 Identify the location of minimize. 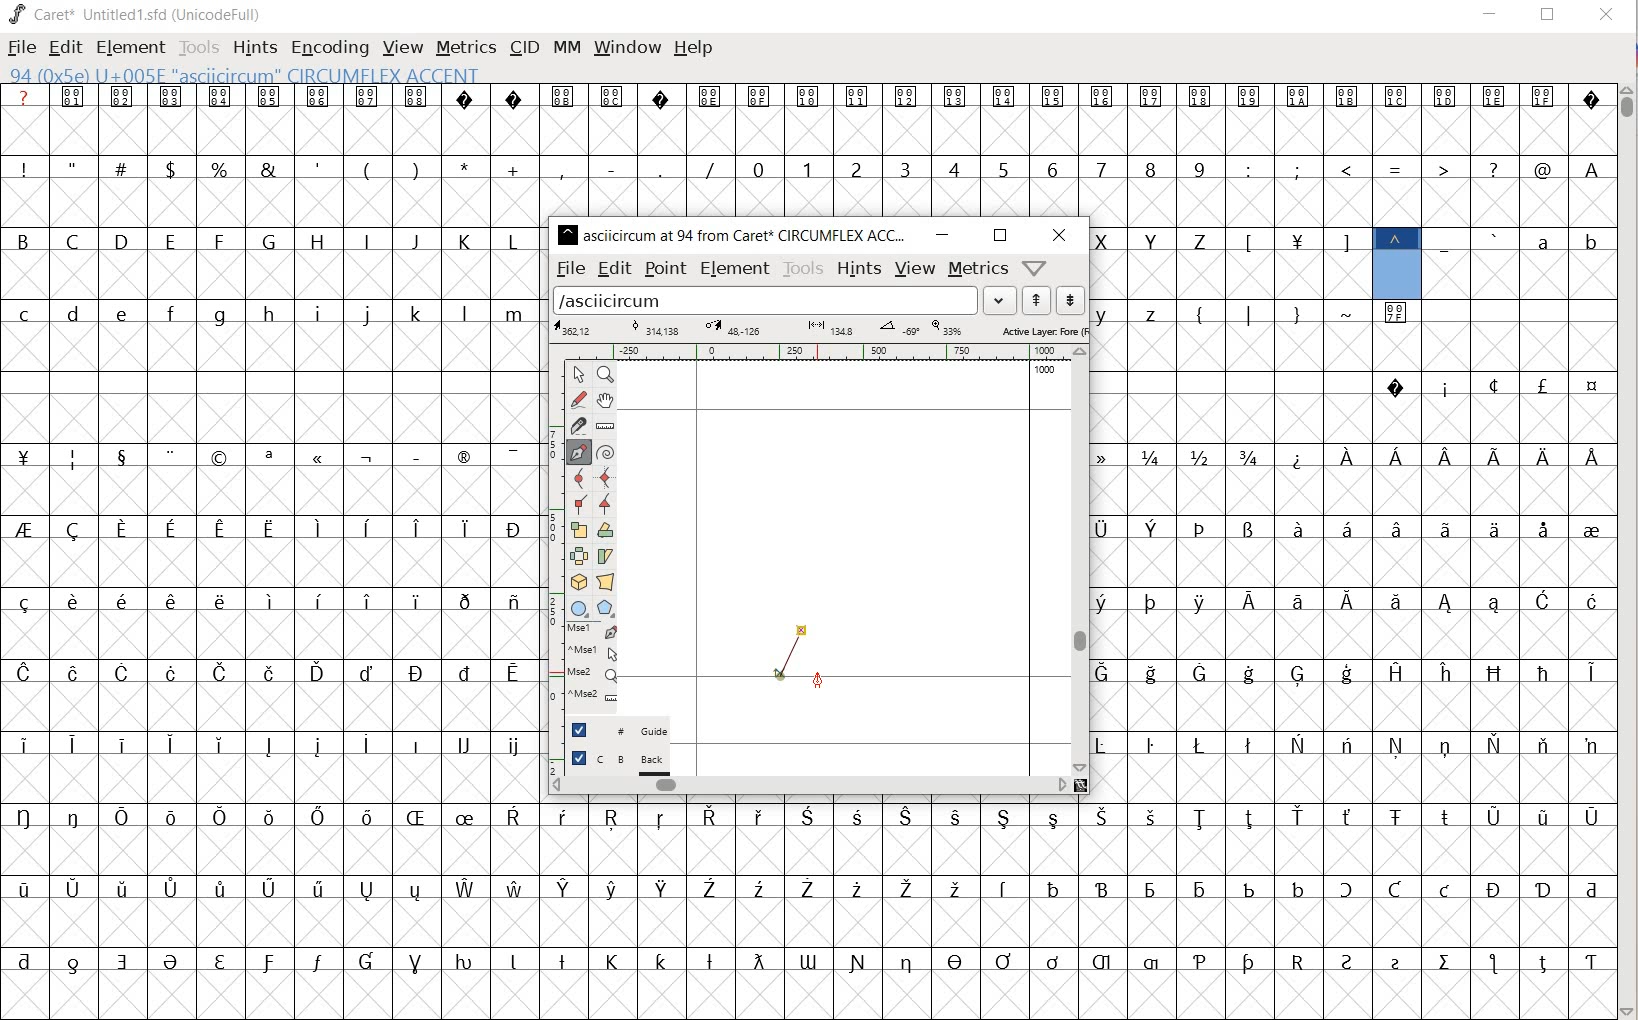
(943, 235).